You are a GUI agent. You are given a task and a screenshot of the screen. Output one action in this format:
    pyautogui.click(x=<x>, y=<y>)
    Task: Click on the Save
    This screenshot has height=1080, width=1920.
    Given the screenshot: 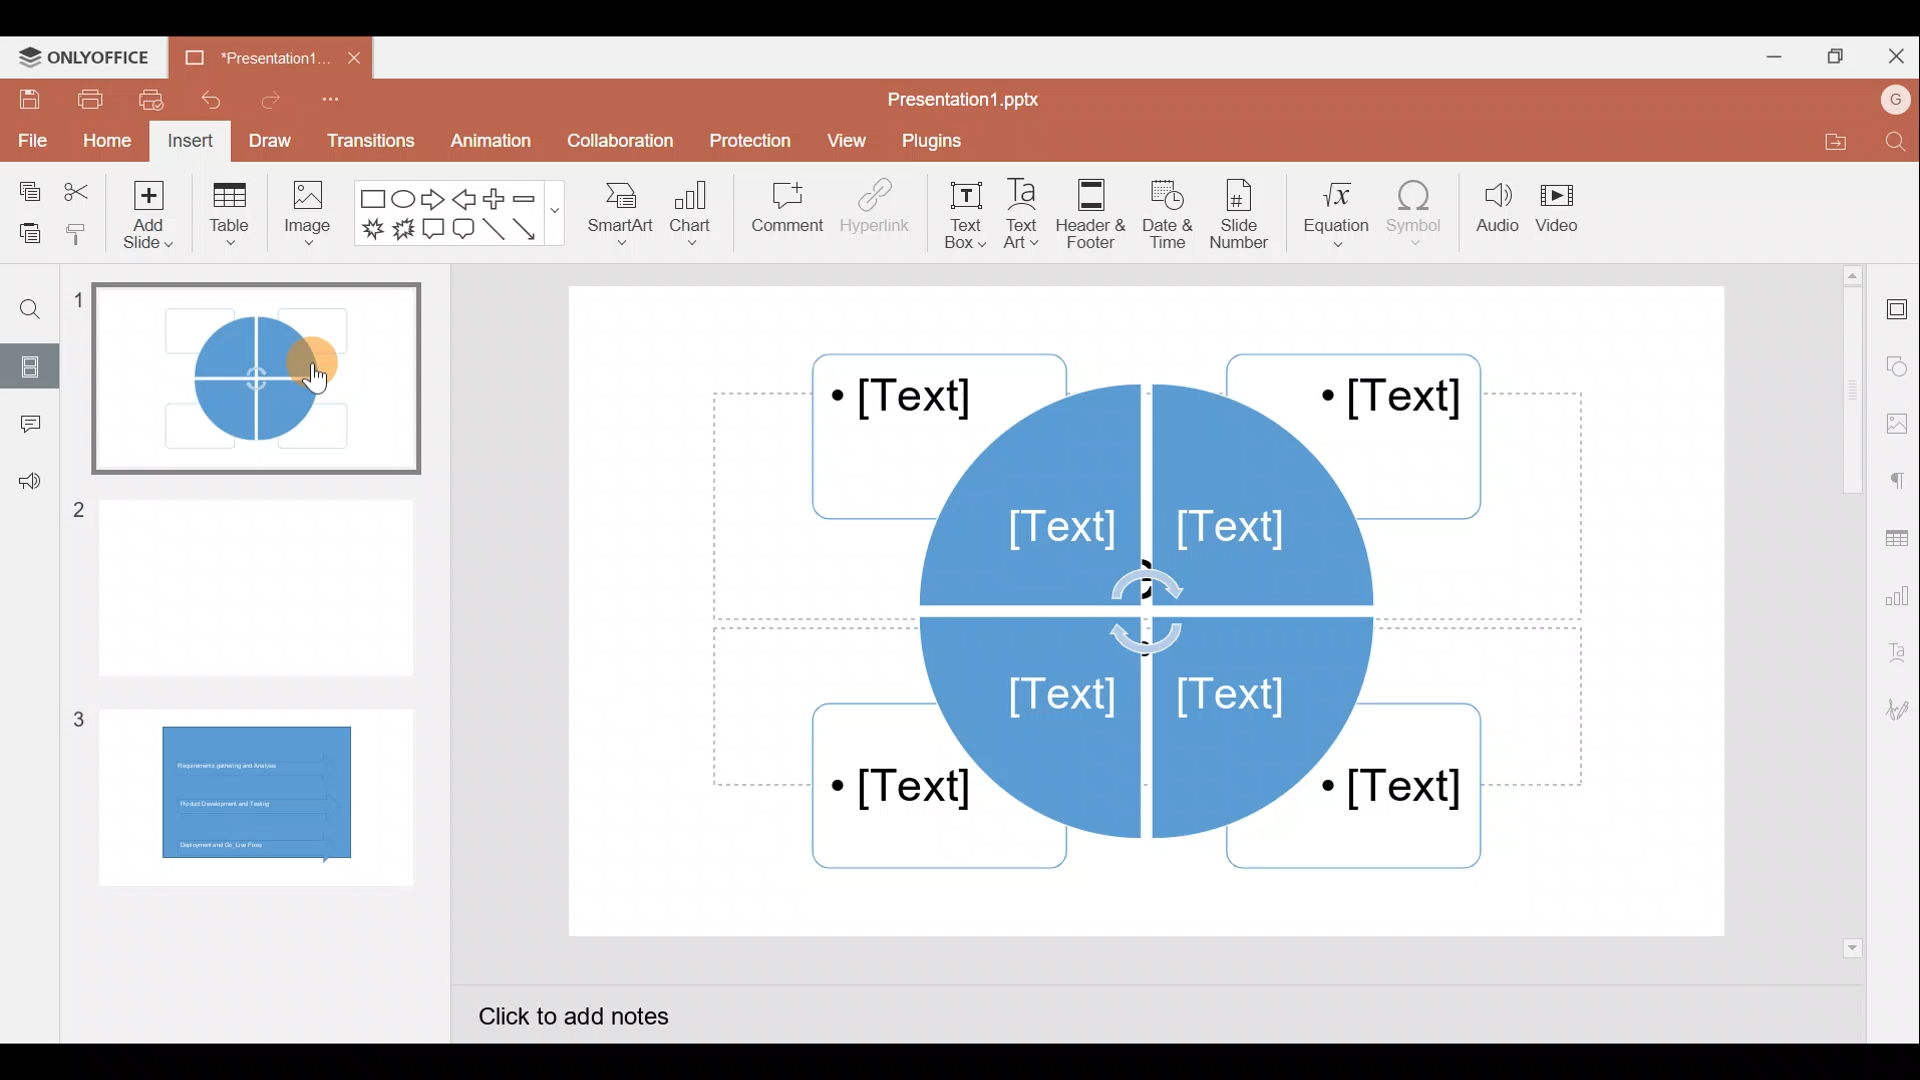 What is the action you would take?
    pyautogui.click(x=26, y=100)
    